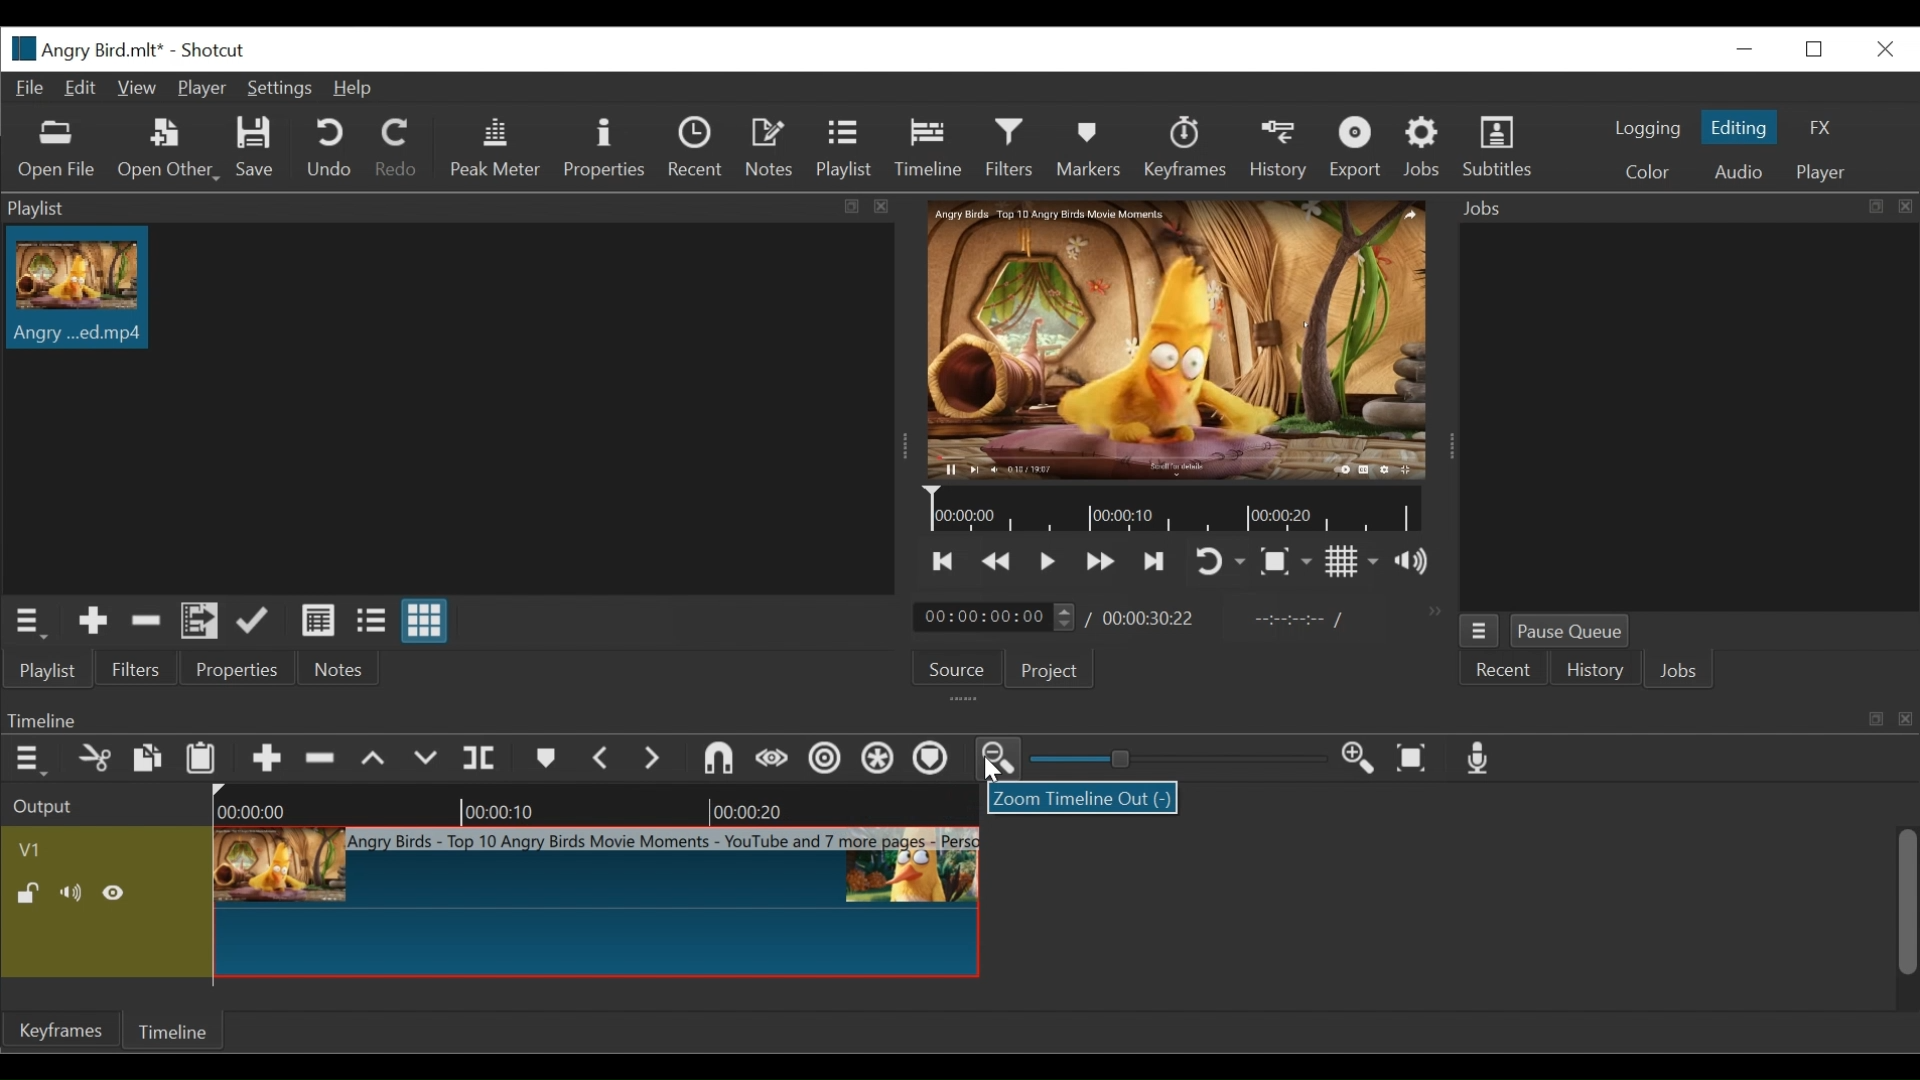  I want to click on Markers, so click(1090, 147).